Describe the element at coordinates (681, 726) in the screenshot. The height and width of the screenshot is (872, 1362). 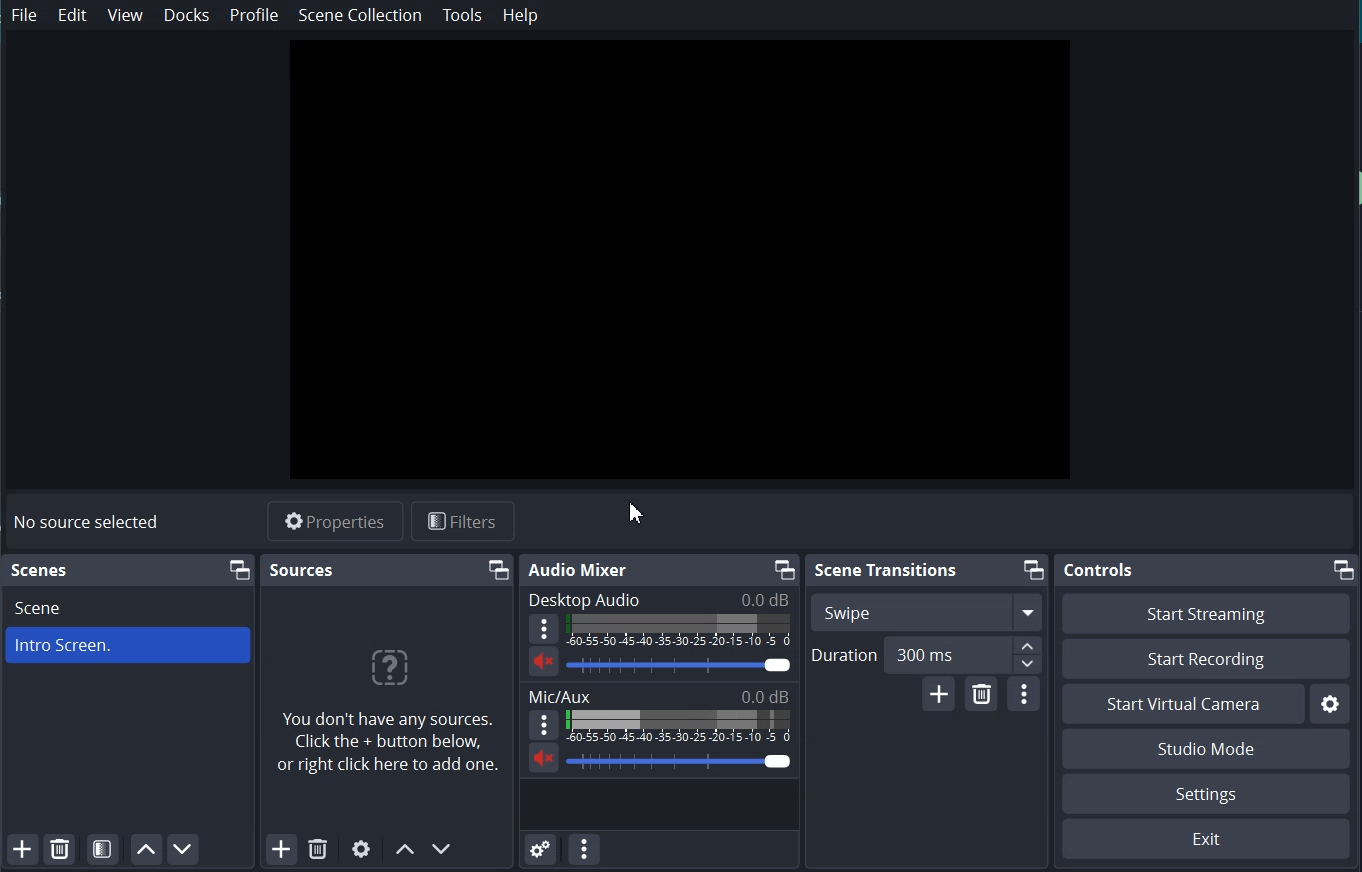
I see `Volume indicator` at that location.